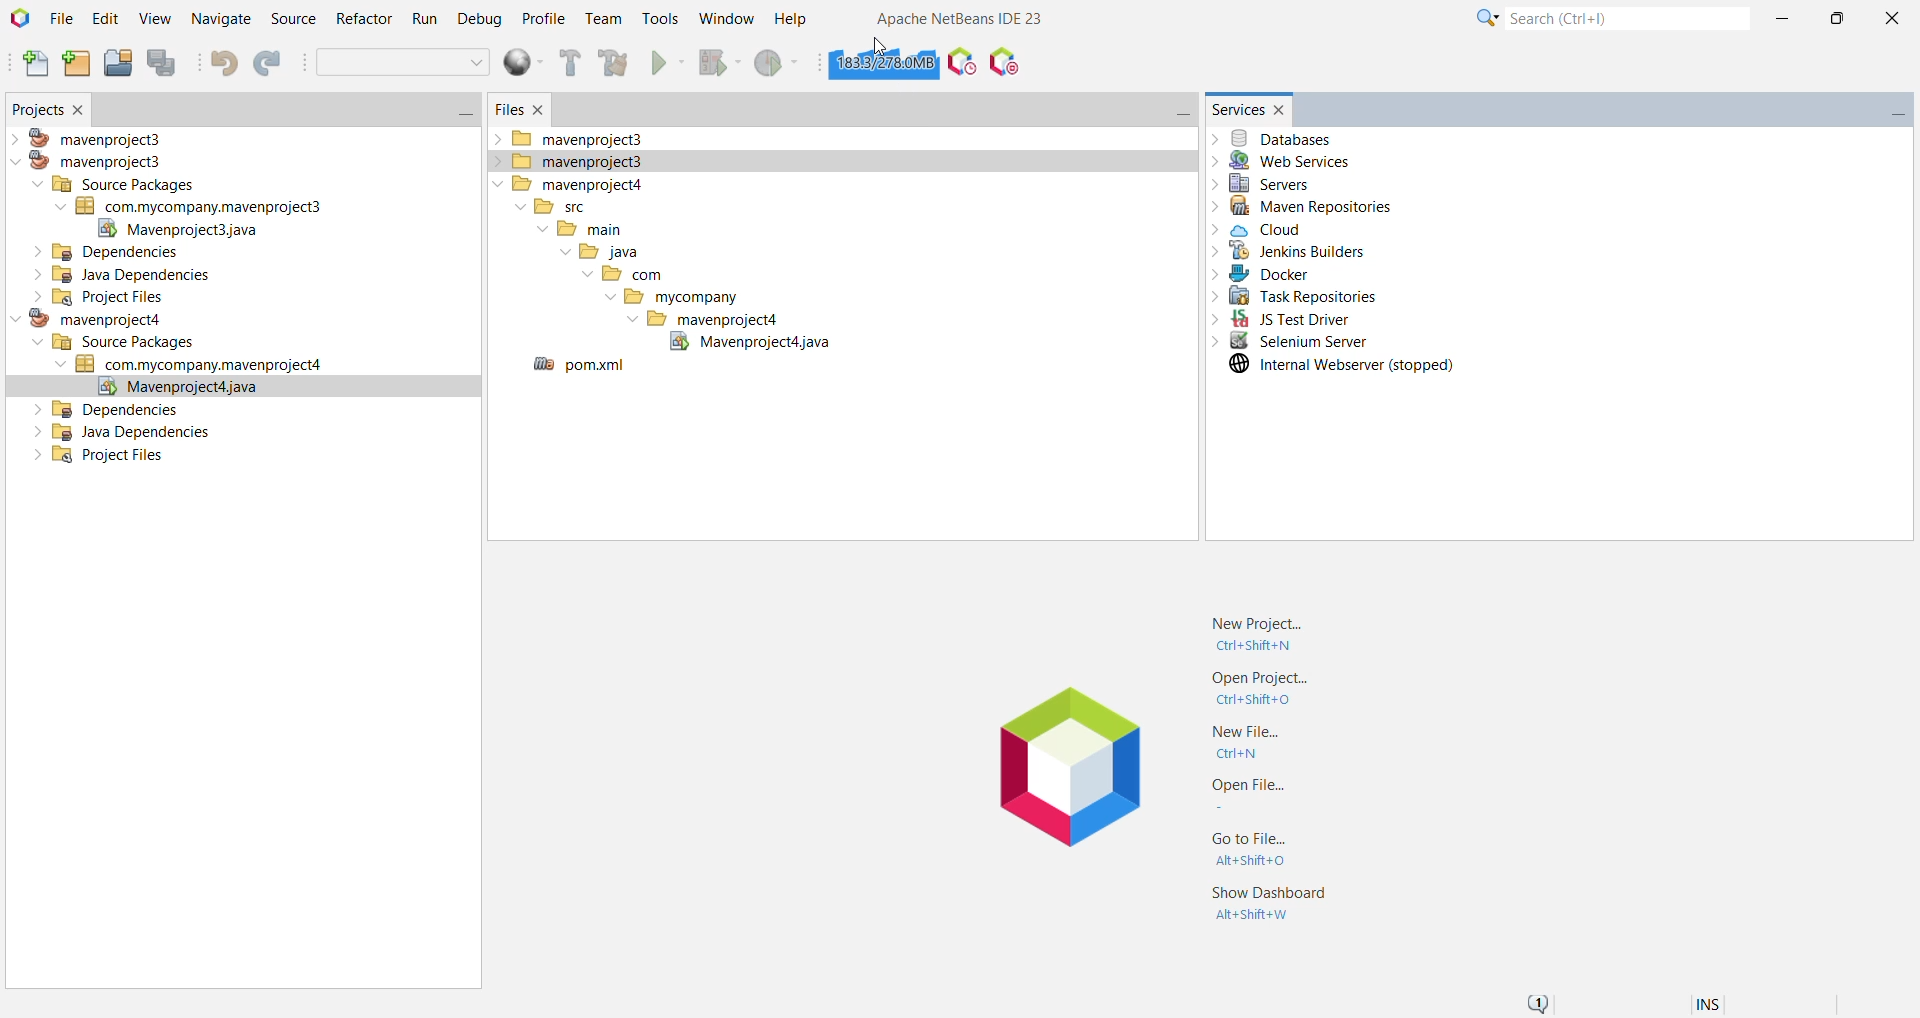  What do you see at coordinates (527, 64) in the screenshot?
I see `` at bounding box center [527, 64].